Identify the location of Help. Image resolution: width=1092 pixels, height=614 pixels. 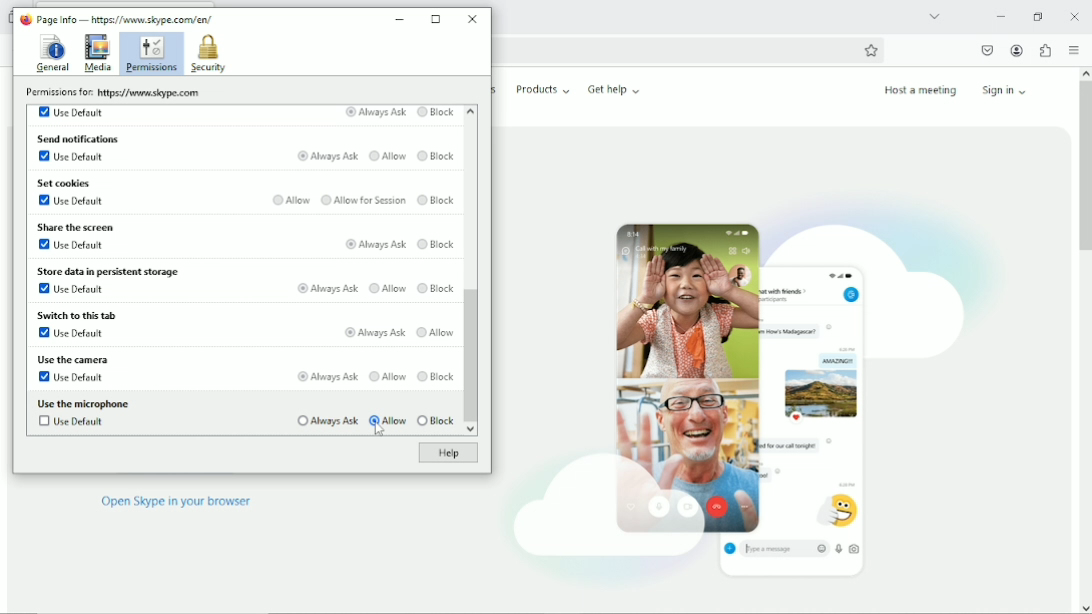
(445, 454).